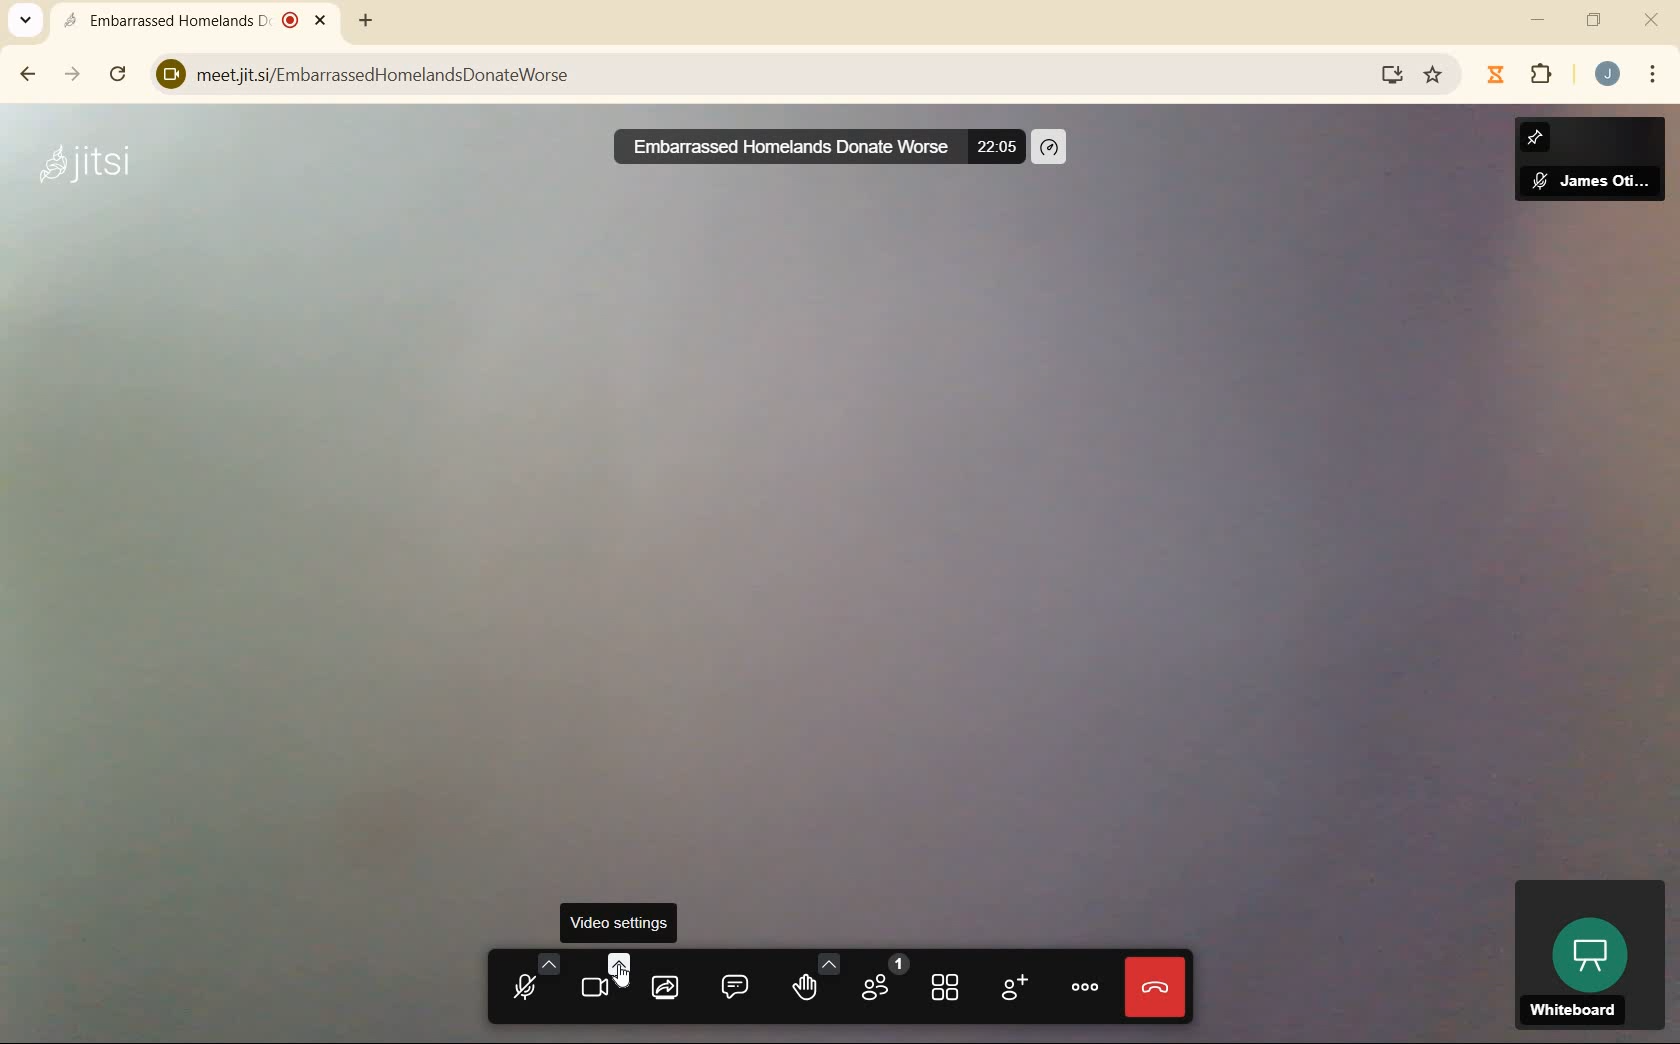 The height and width of the screenshot is (1044, 1680). I want to click on toggle tile view, so click(946, 987).